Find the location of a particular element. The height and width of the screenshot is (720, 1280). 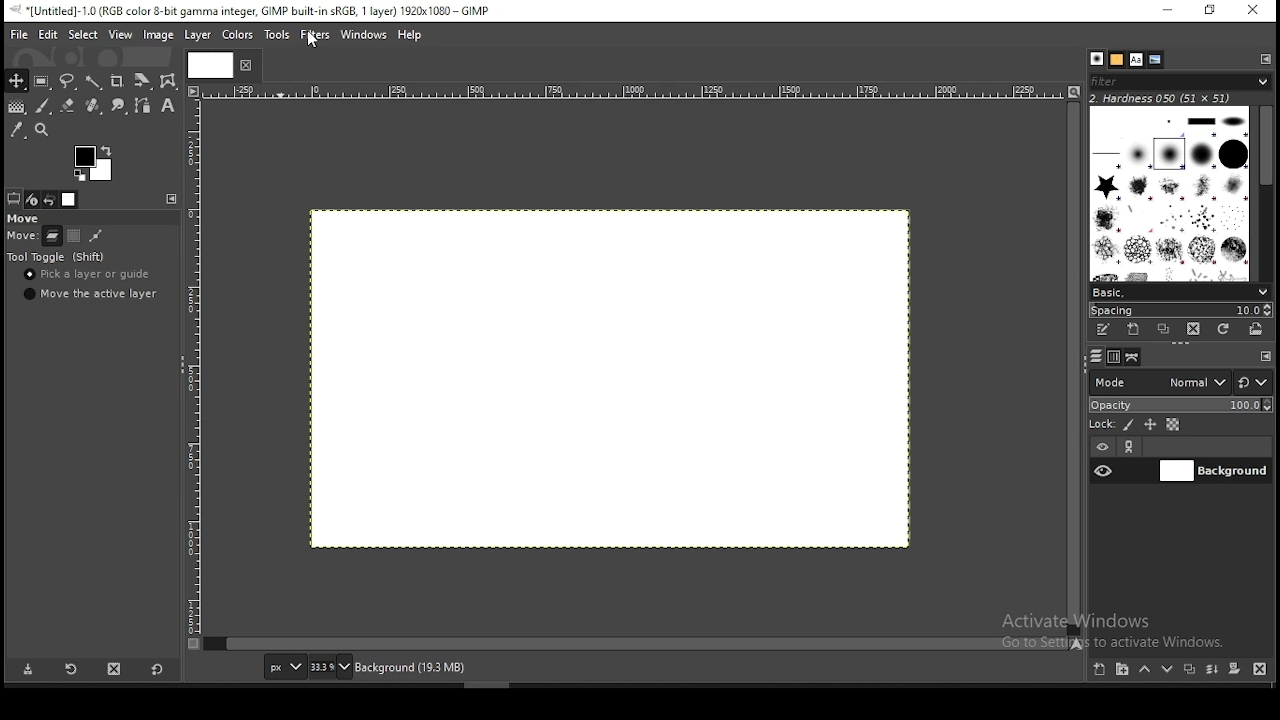

paths is located at coordinates (1136, 358).